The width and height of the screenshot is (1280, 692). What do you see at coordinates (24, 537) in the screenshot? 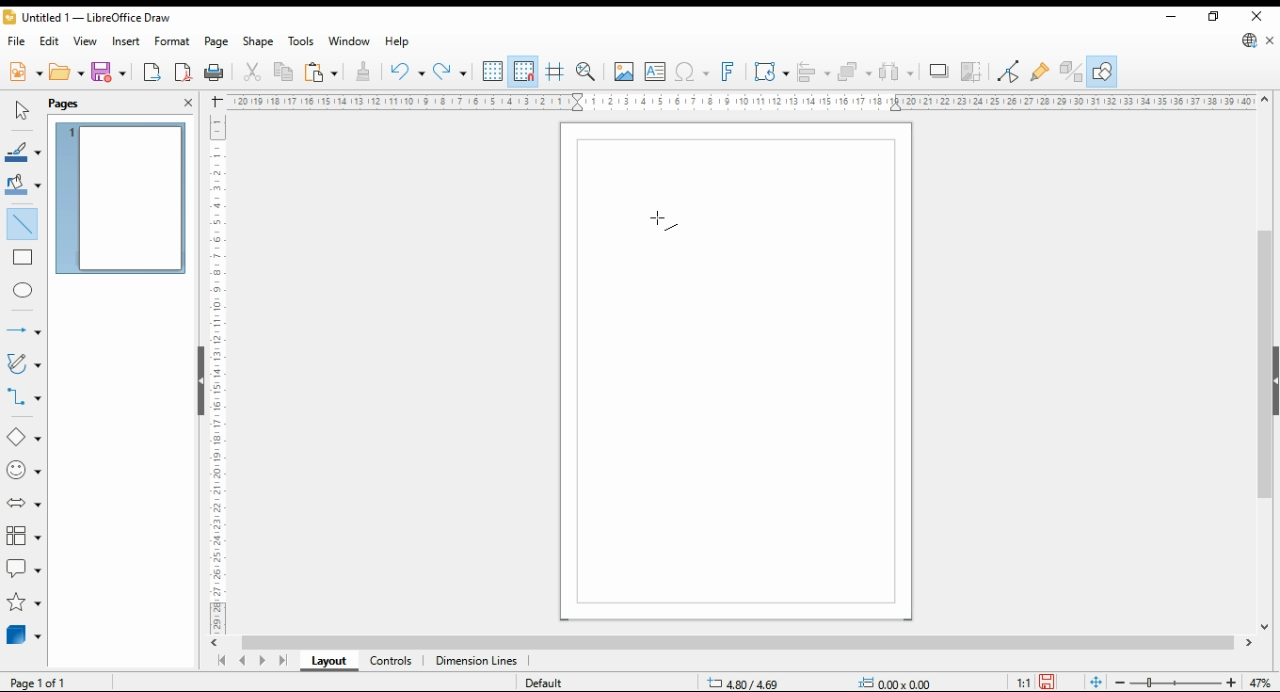
I see `flowchart` at bounding box center [24, 537].